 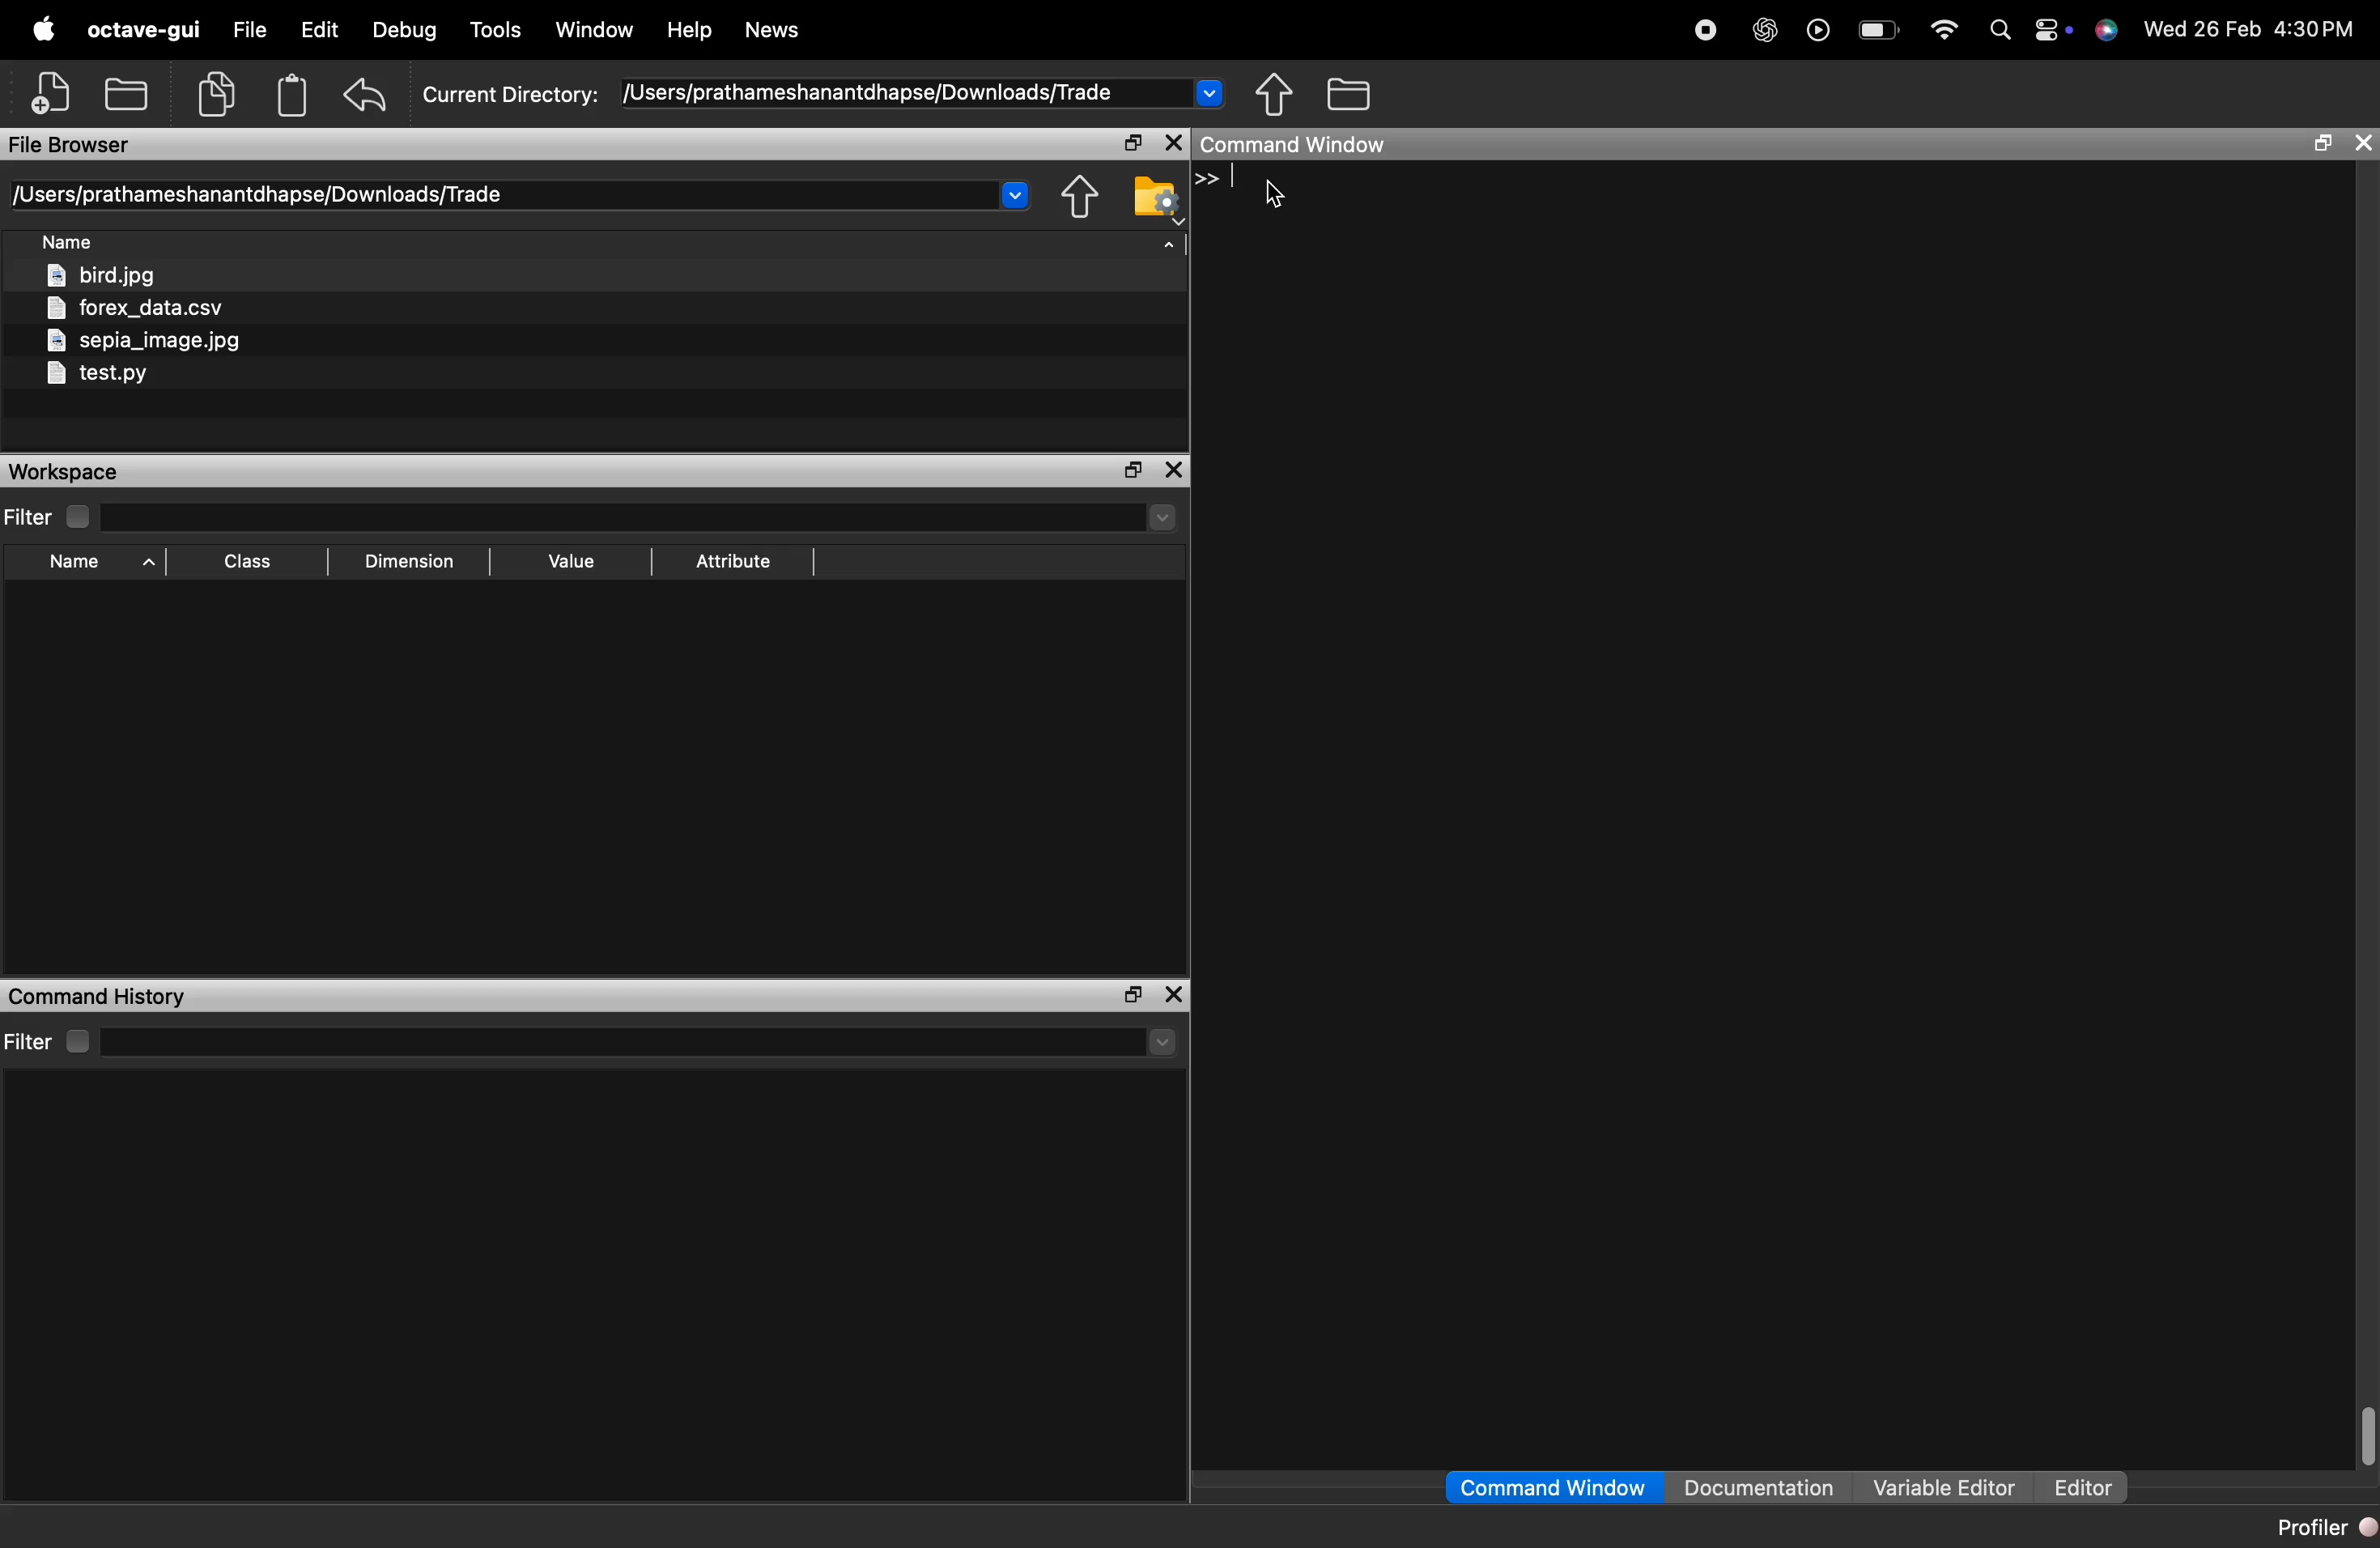 I want to click on Current Directory:, so click(x=511, y=94).